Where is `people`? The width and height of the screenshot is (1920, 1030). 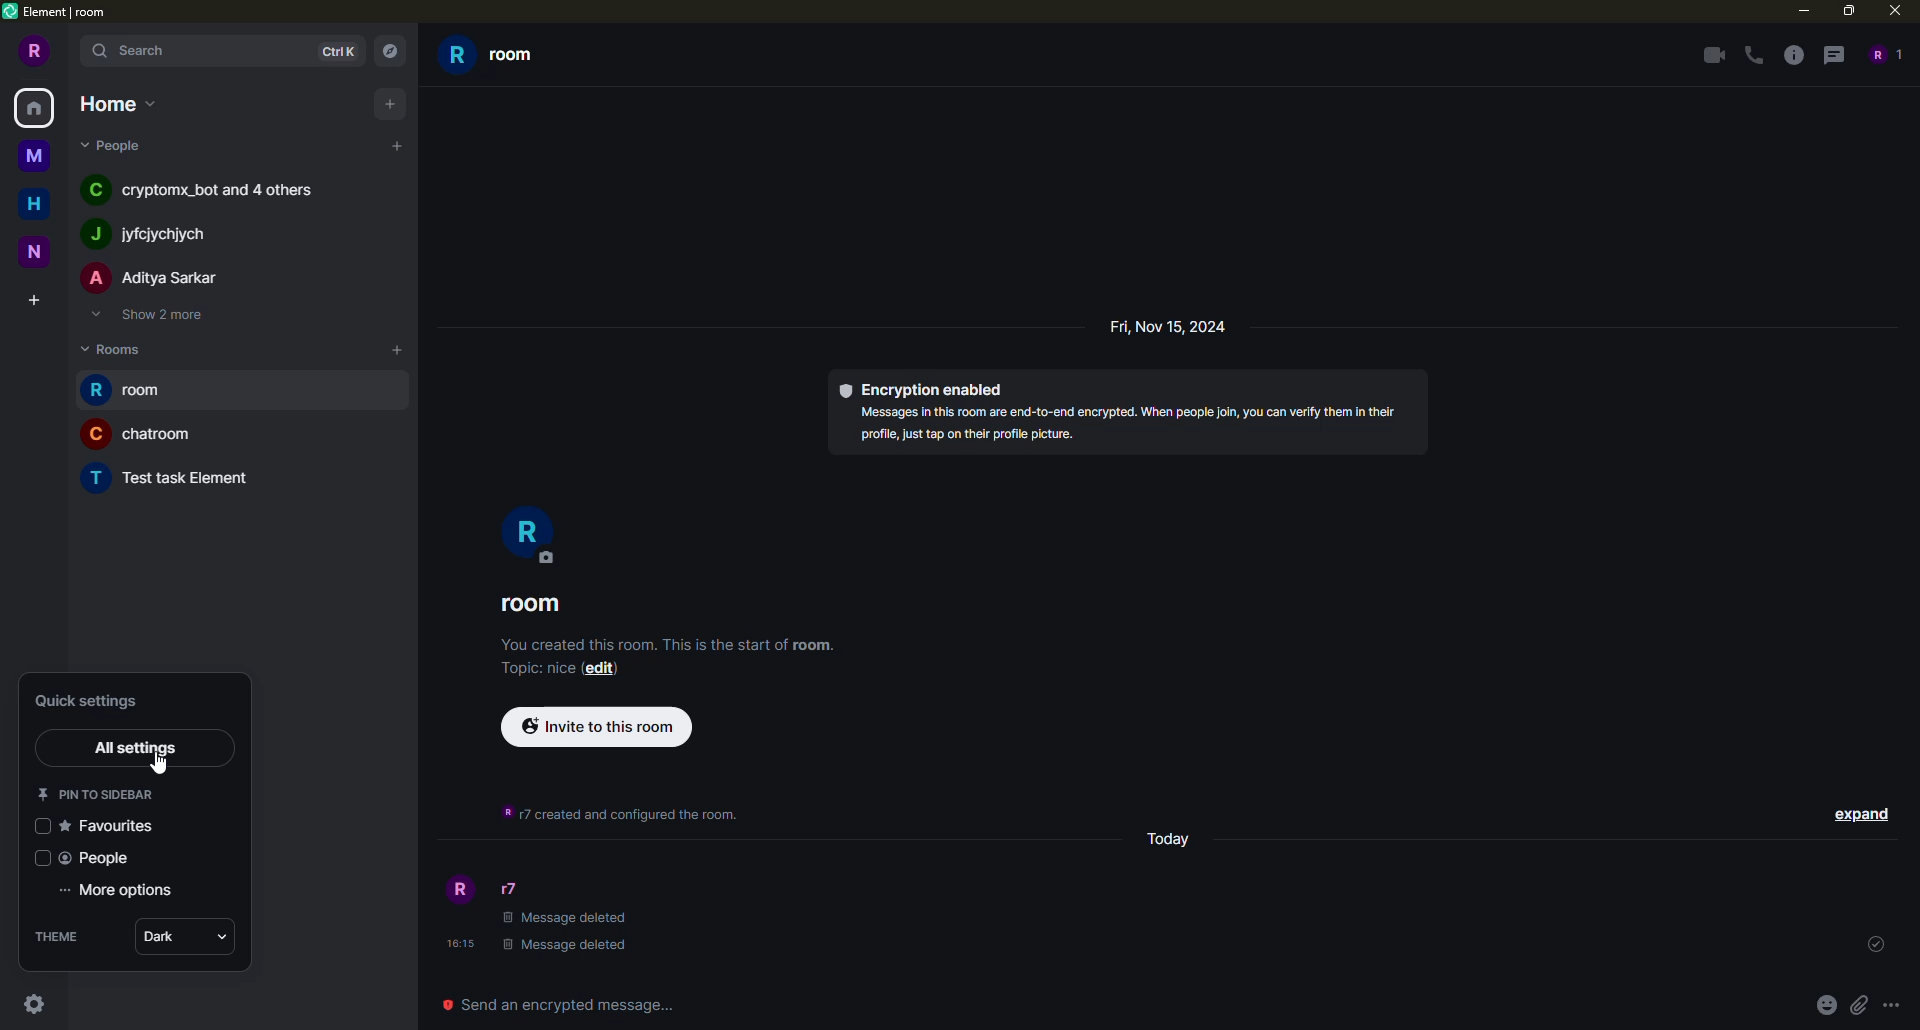 people is located at coordinates (1882, 54).